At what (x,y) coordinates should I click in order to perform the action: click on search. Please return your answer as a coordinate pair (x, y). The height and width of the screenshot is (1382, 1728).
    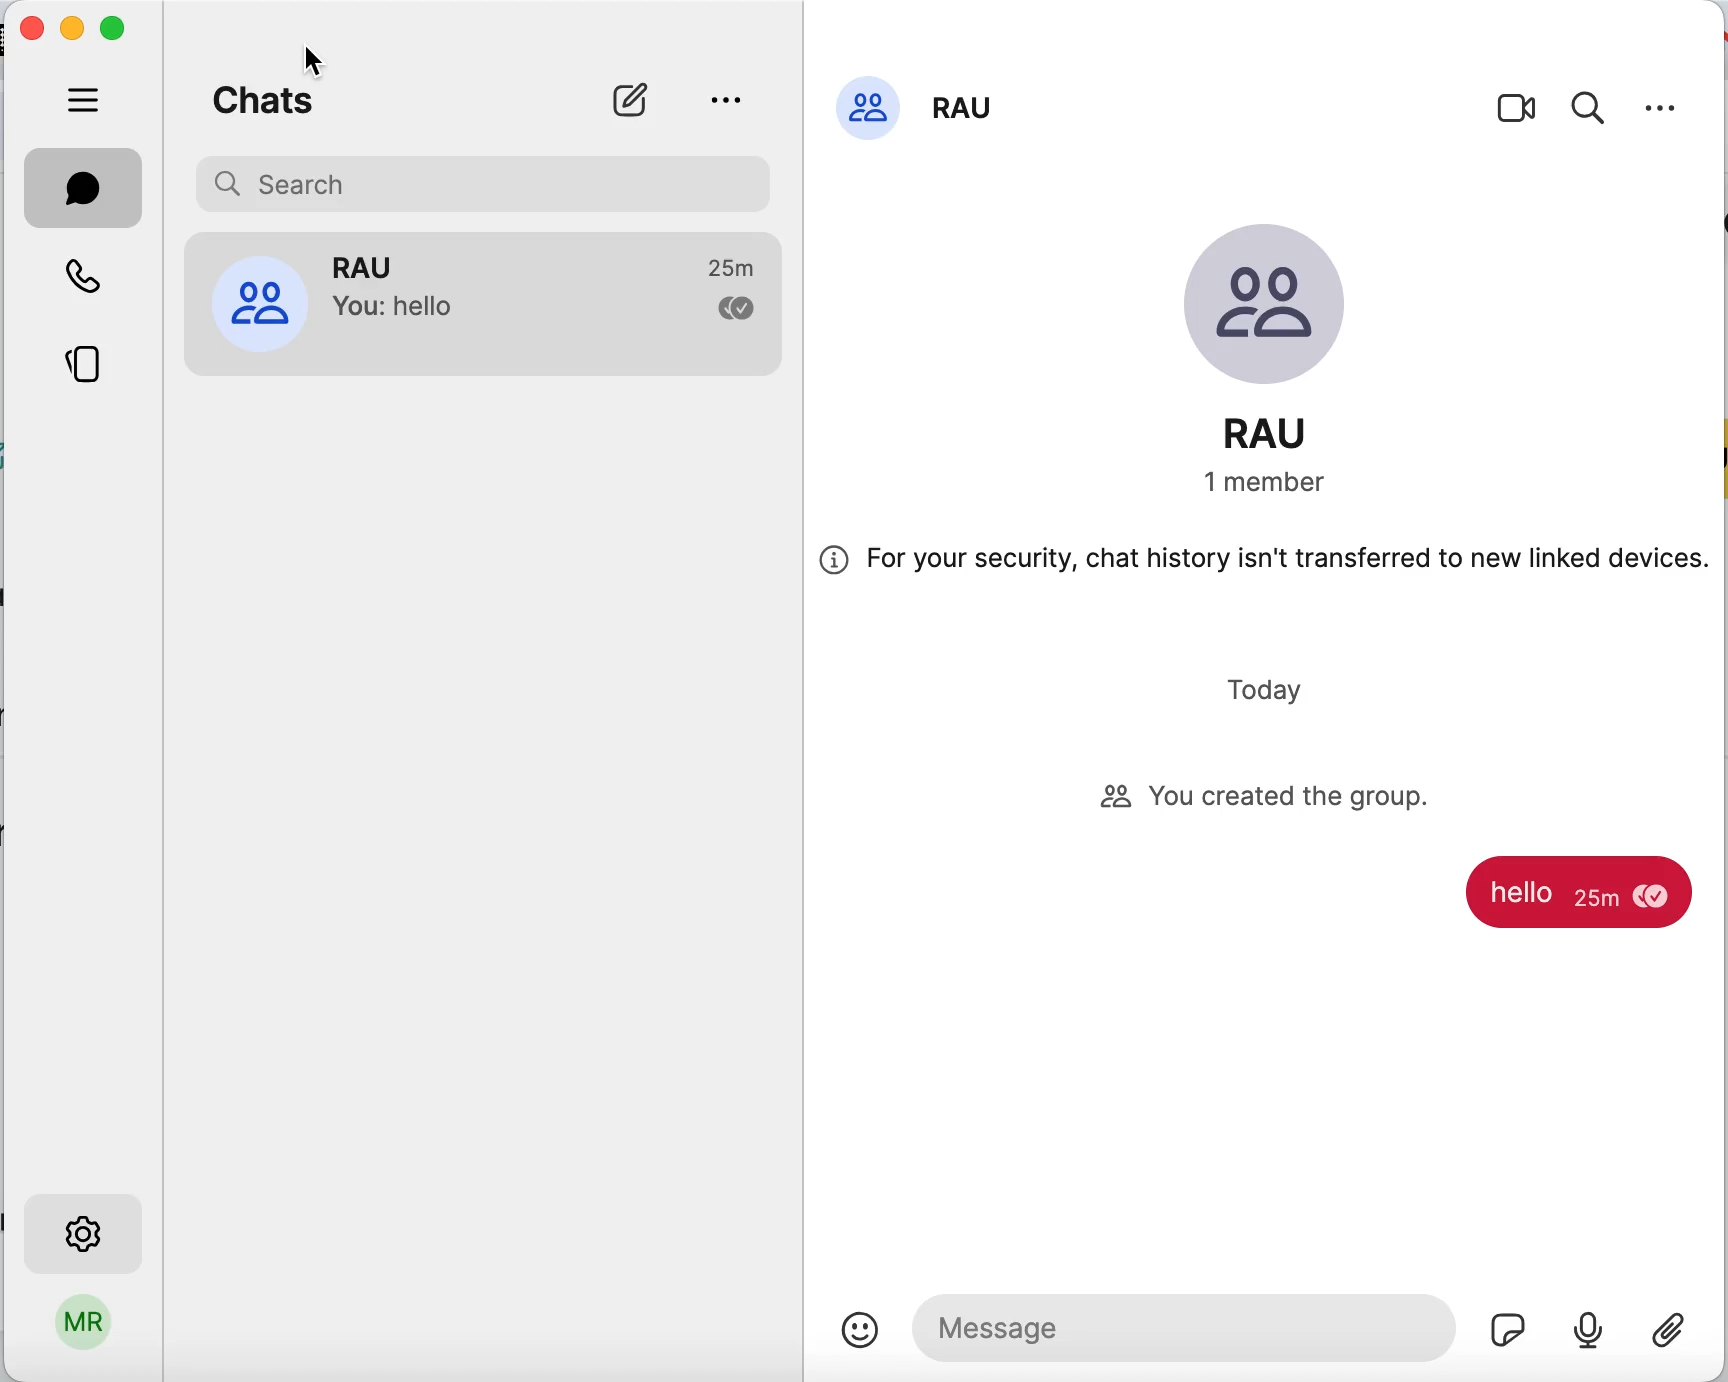
    Looking at the image, I should click on (485, 184).